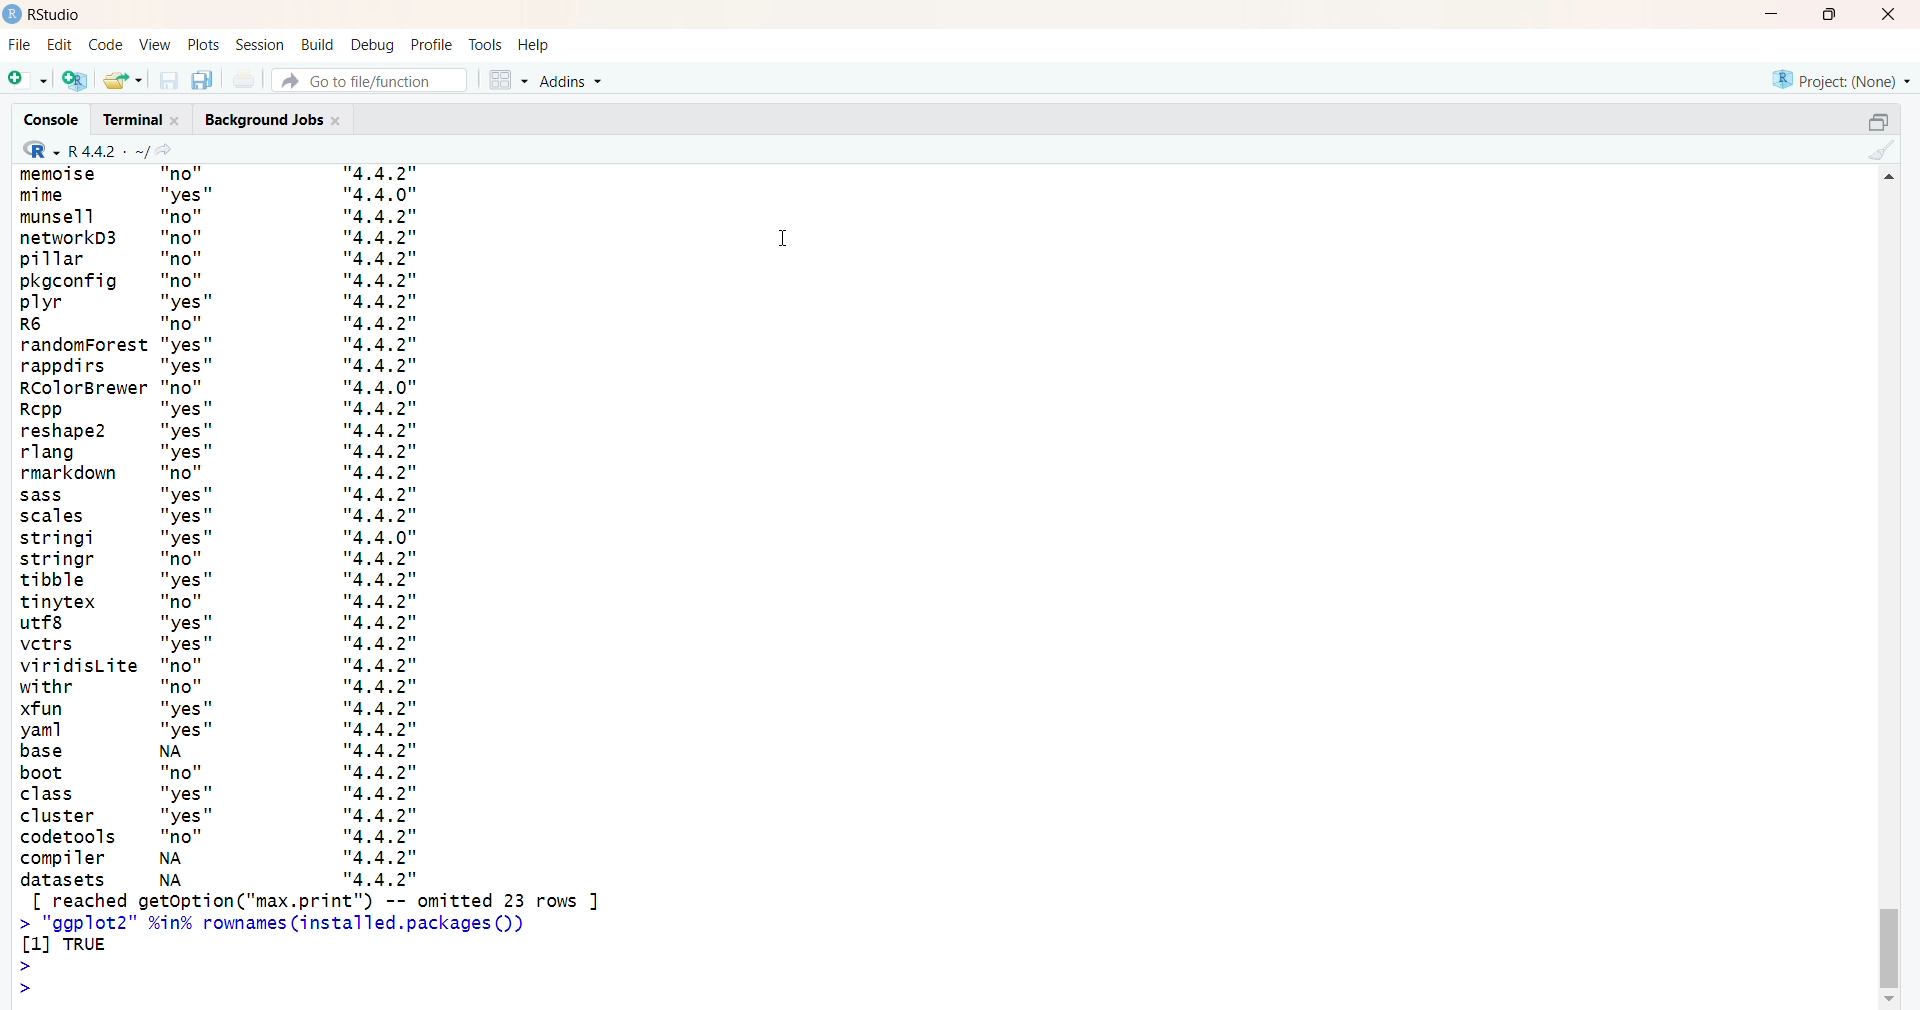 The width and height of the screenshot is (1920, 1010). Describe the element at coordinates (1893, 13) in the screenshot. I see `close` at that location.